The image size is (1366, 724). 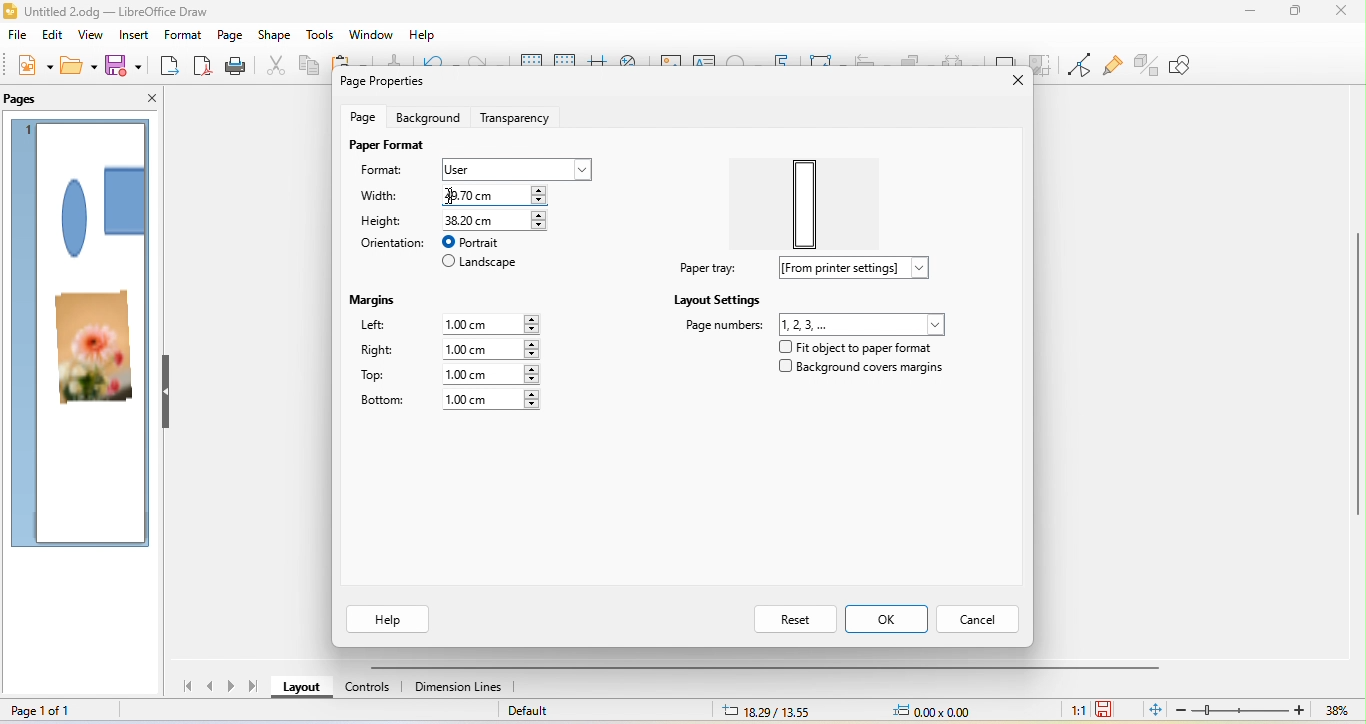 What do you see at coordinates (528, 63) in the screenshot?
I see `display grid` at bounding box center [528, 63].